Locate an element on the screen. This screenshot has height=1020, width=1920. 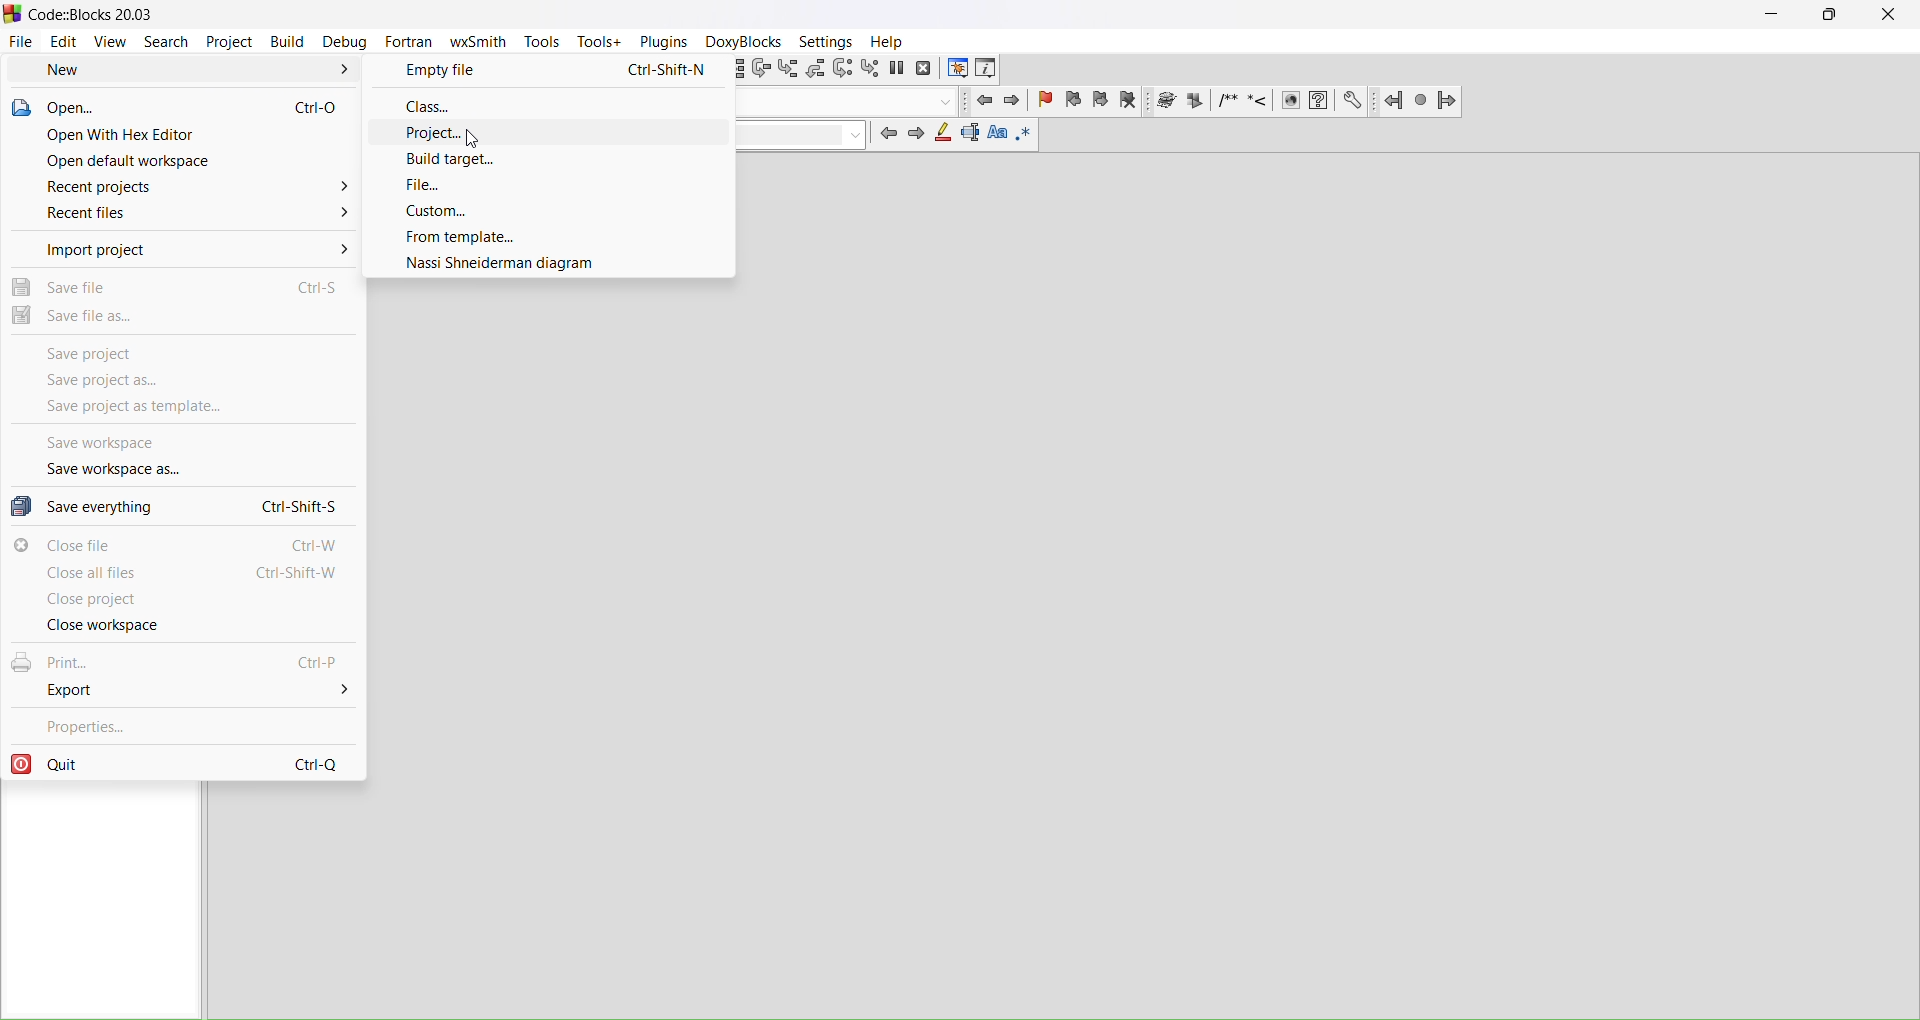
open default workspace is located at coordinates (179, 163).